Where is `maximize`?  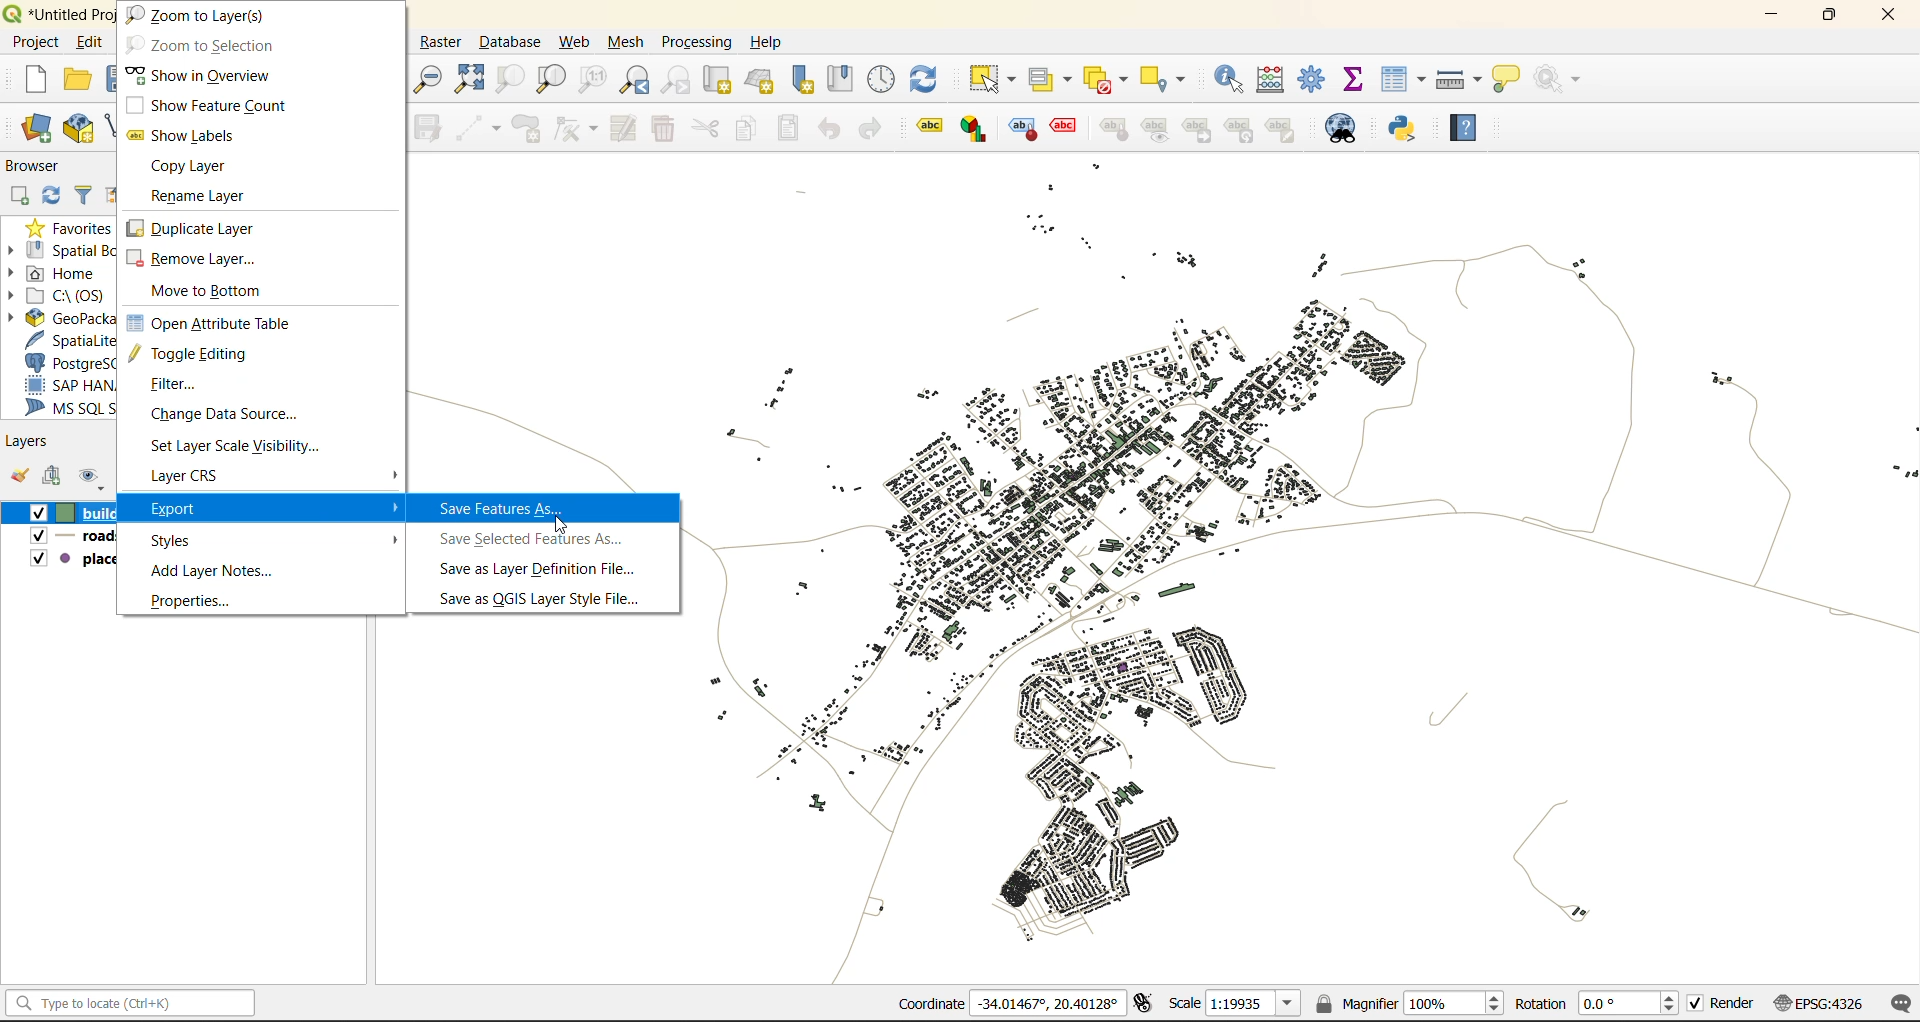
maximize is located at coordinates (1826, 18).